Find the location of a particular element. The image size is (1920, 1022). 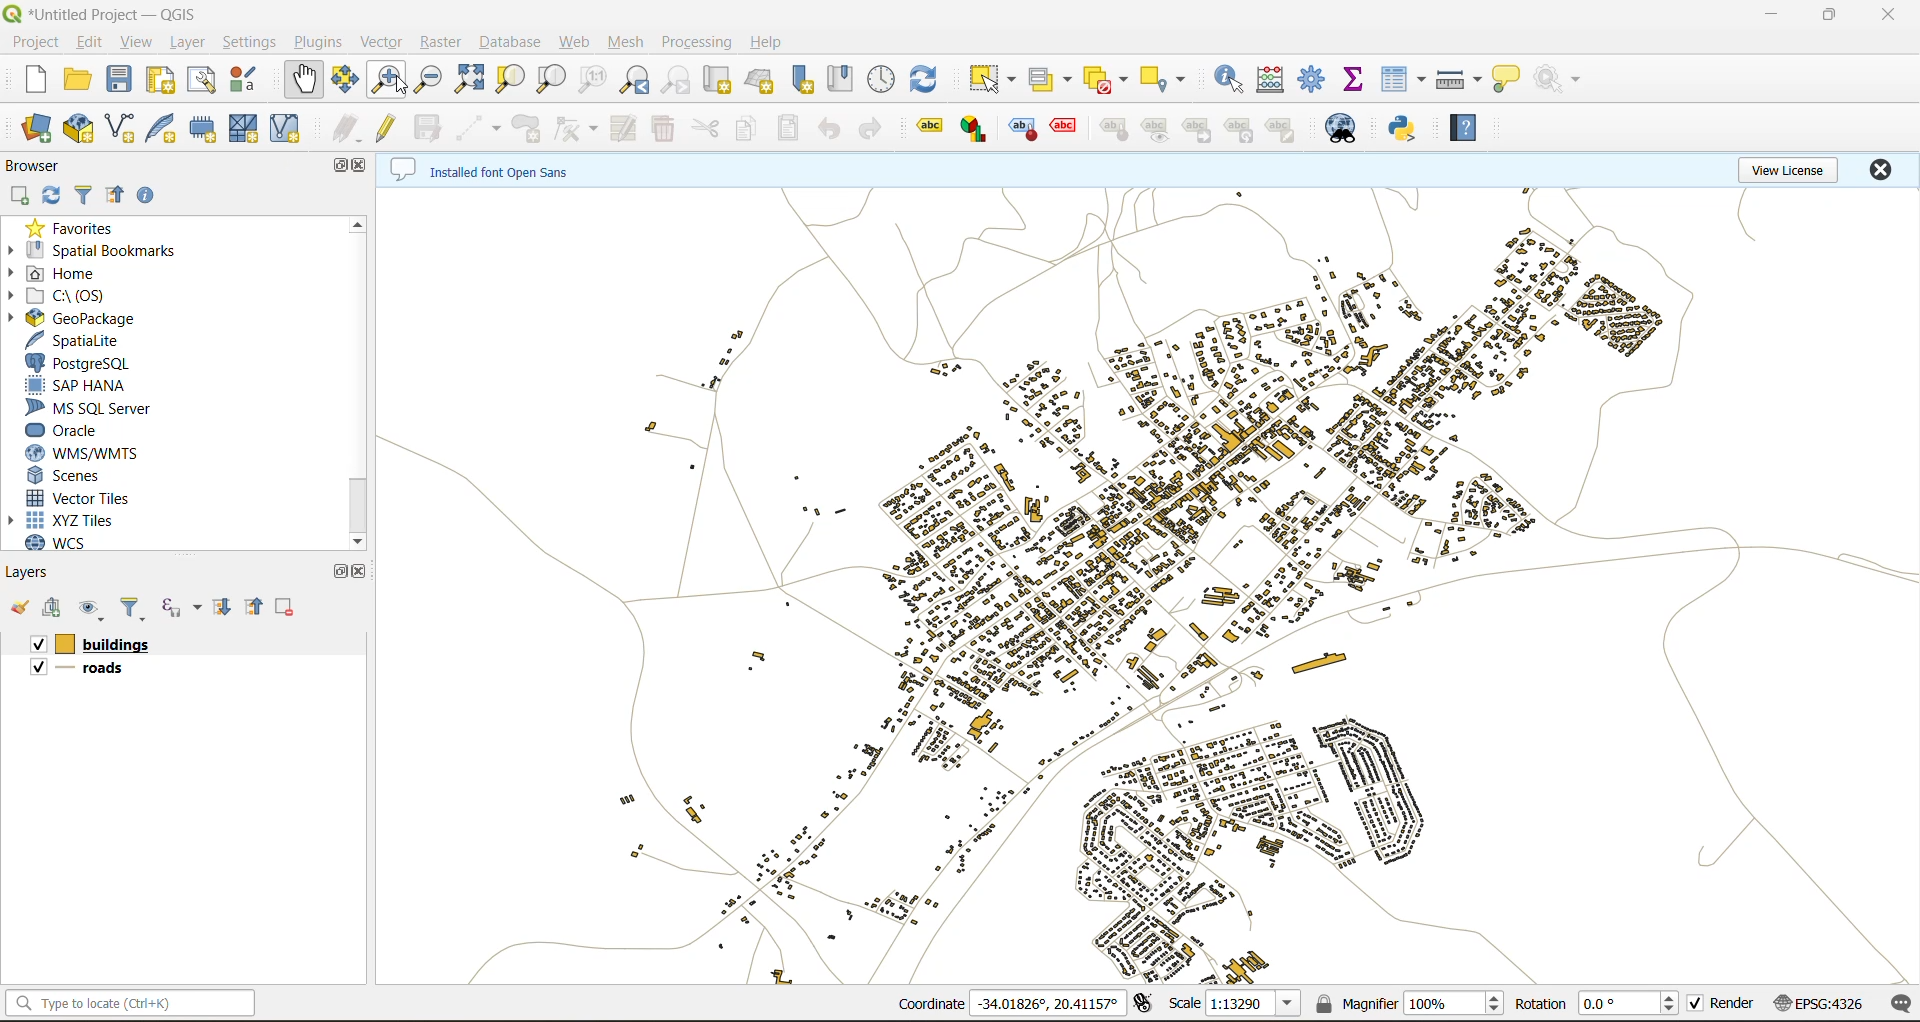

delete is located at coordinates (661, 129).